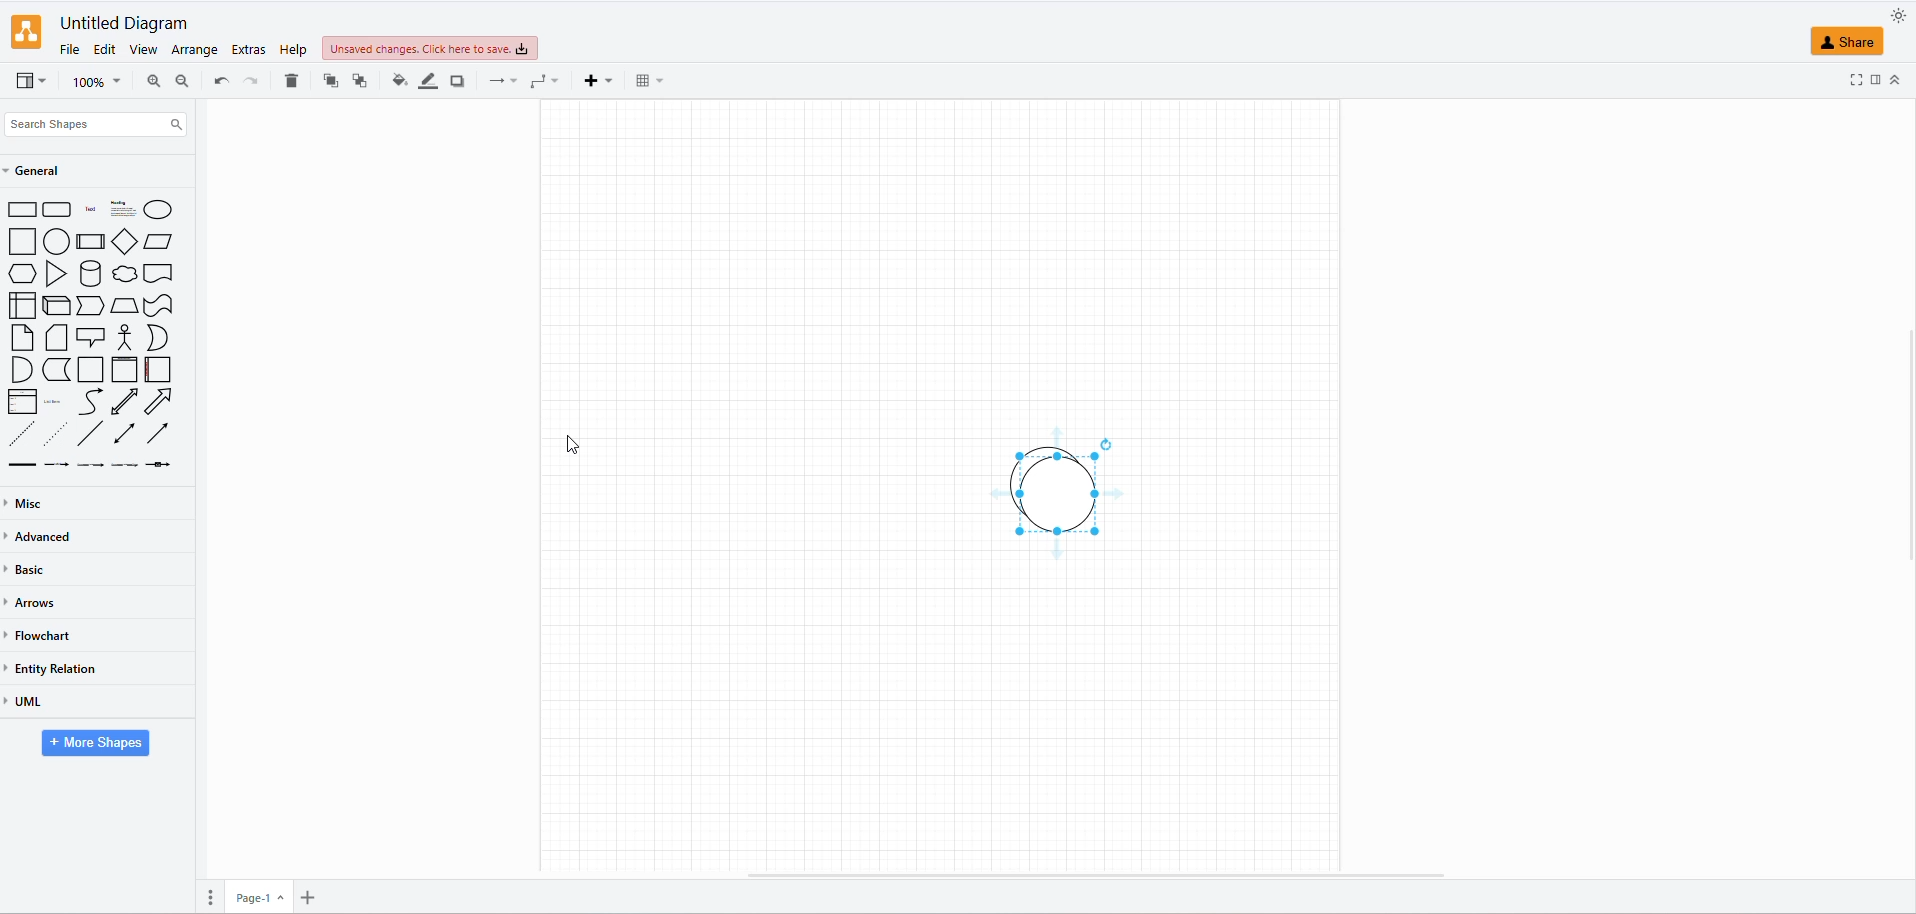 This screenshot has width=1916, height=914. I want to click on HORIZONTAL CONTAINER , so click(153, 370).